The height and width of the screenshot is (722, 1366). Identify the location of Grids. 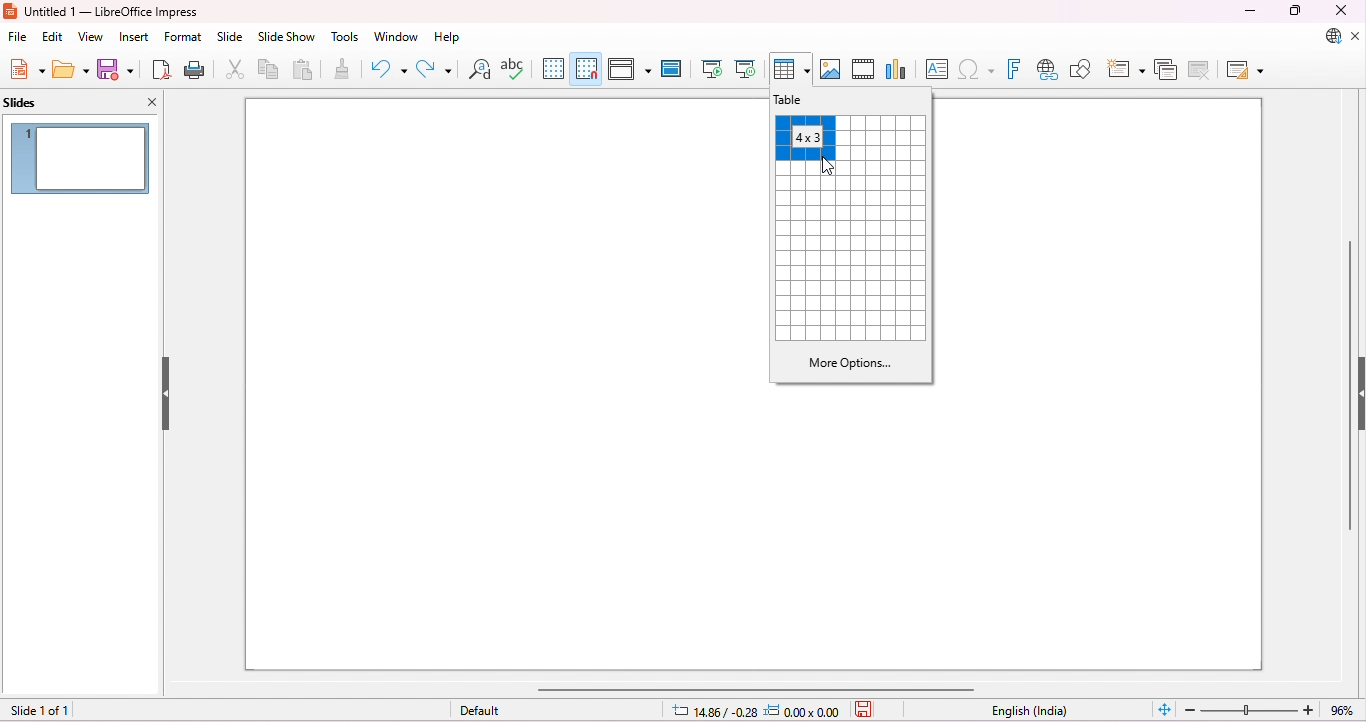
(886, 139).